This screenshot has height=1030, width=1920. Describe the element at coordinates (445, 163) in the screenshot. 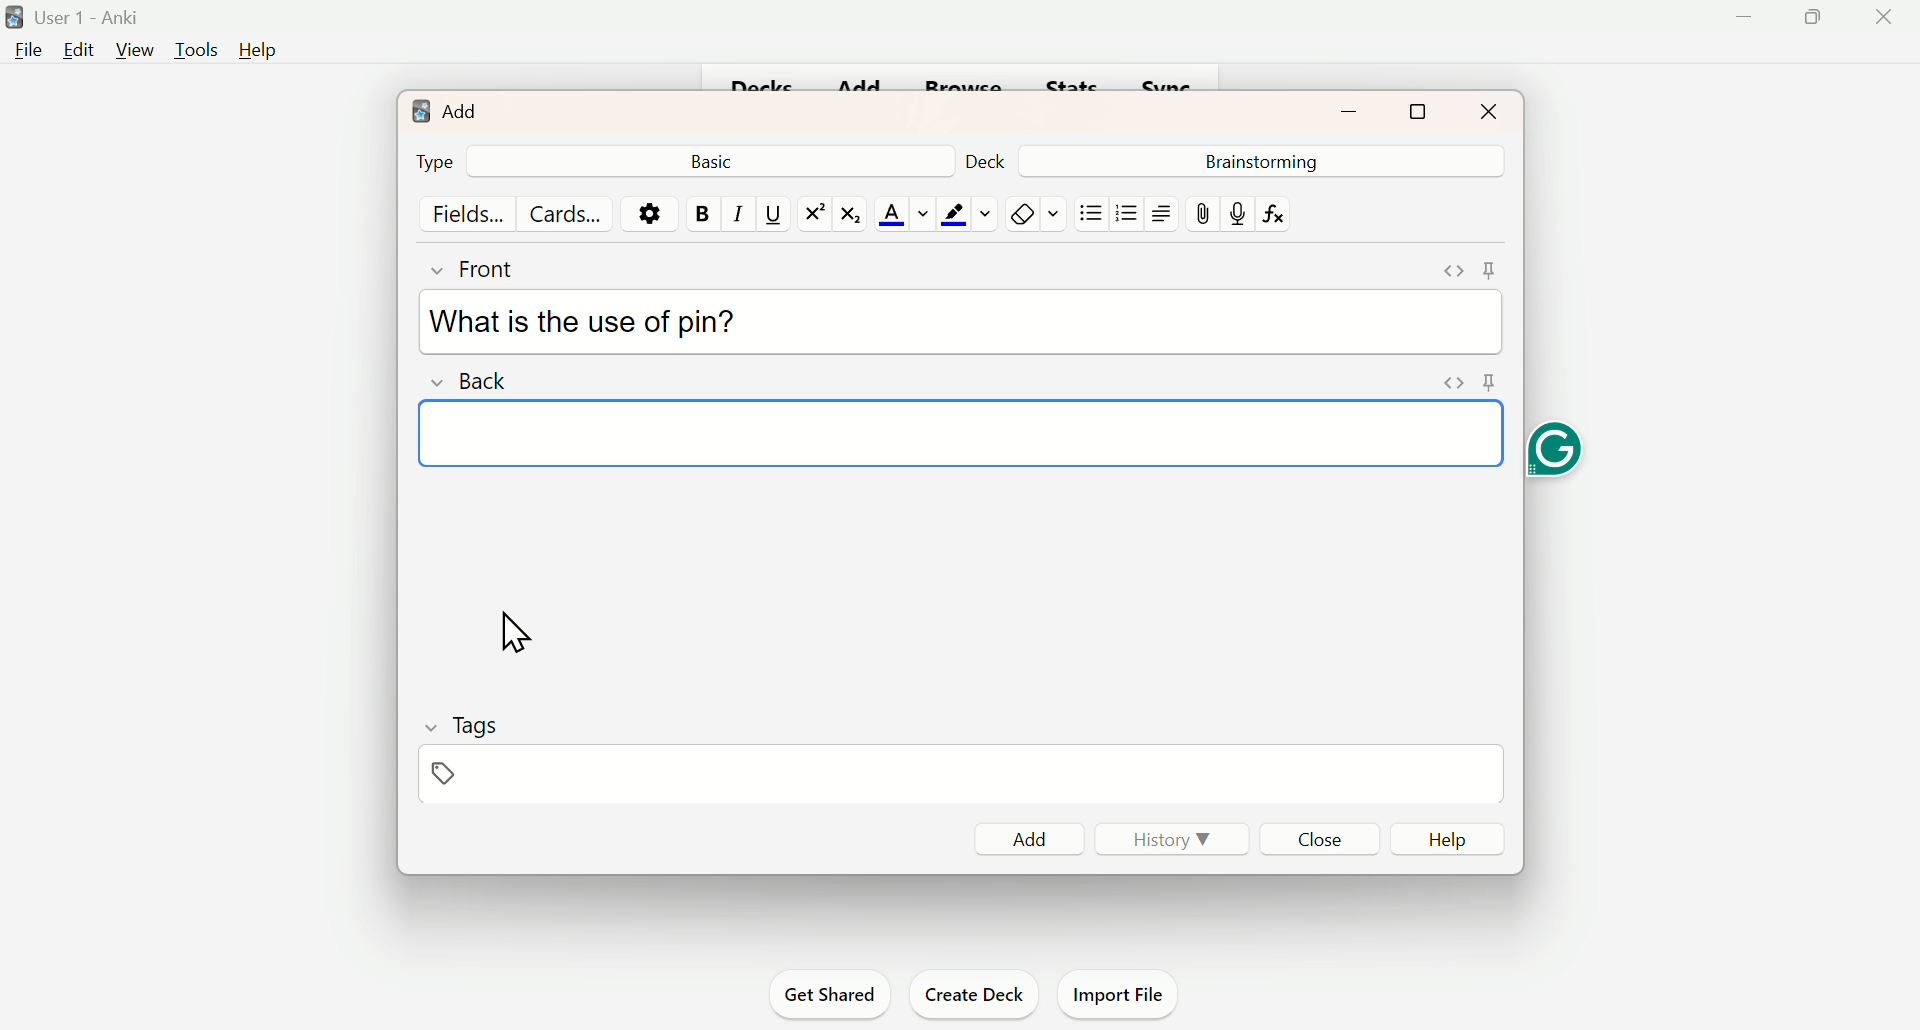

I see `` at that location.